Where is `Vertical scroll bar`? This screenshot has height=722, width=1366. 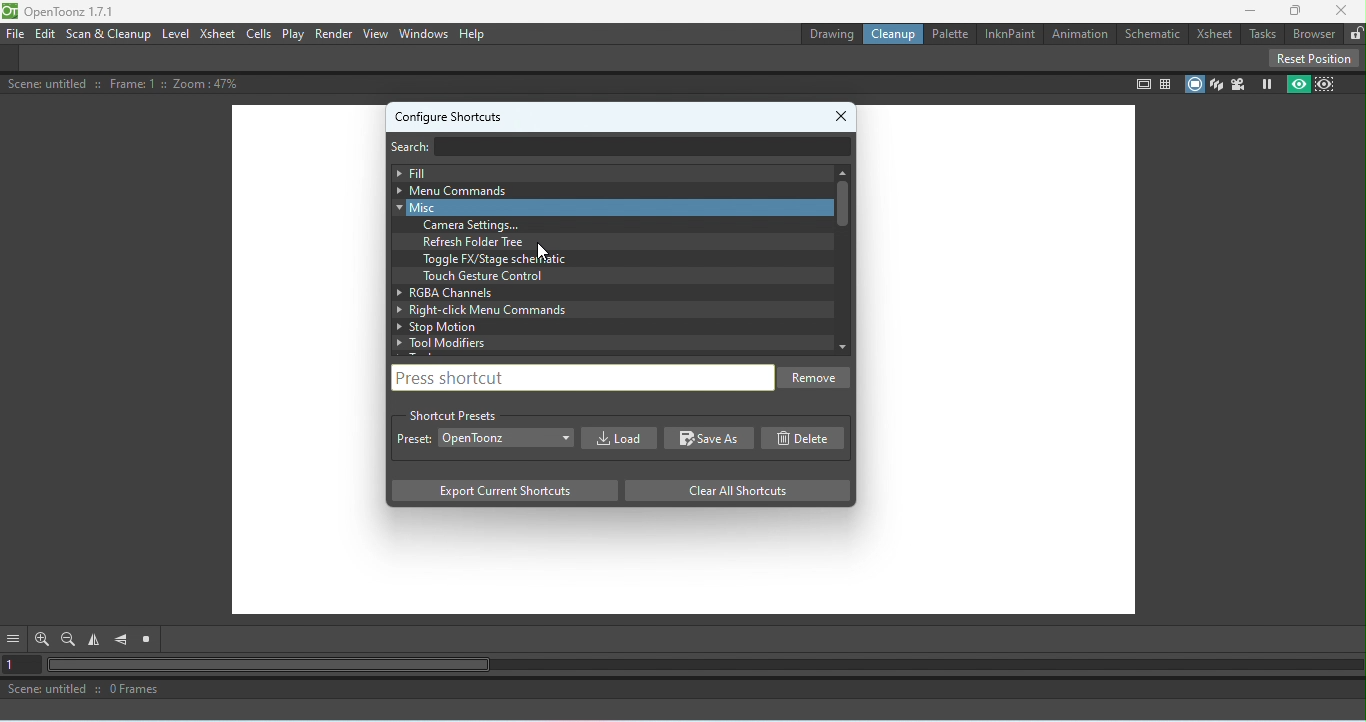 Vertical scroll bar is located at coordinates (841, 259).